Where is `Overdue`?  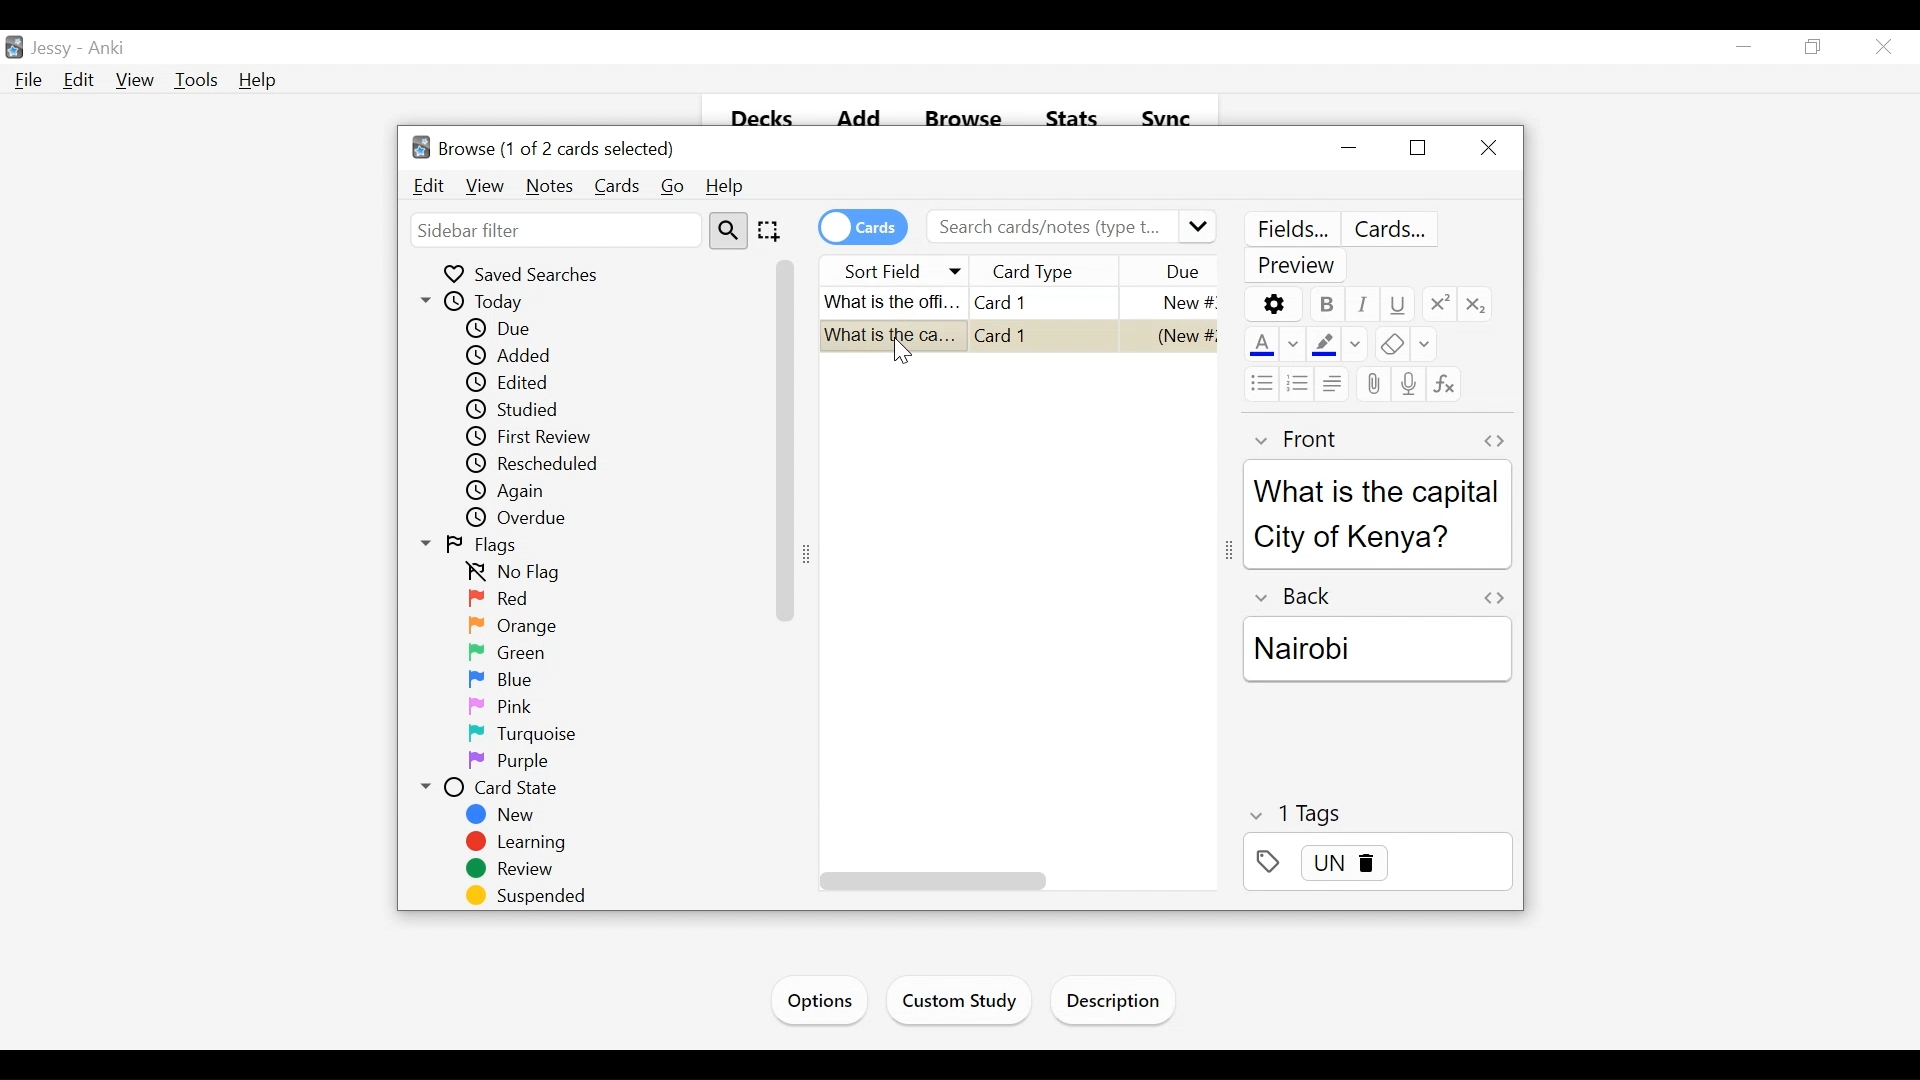 Overdue is located at coordinates (524, 518).